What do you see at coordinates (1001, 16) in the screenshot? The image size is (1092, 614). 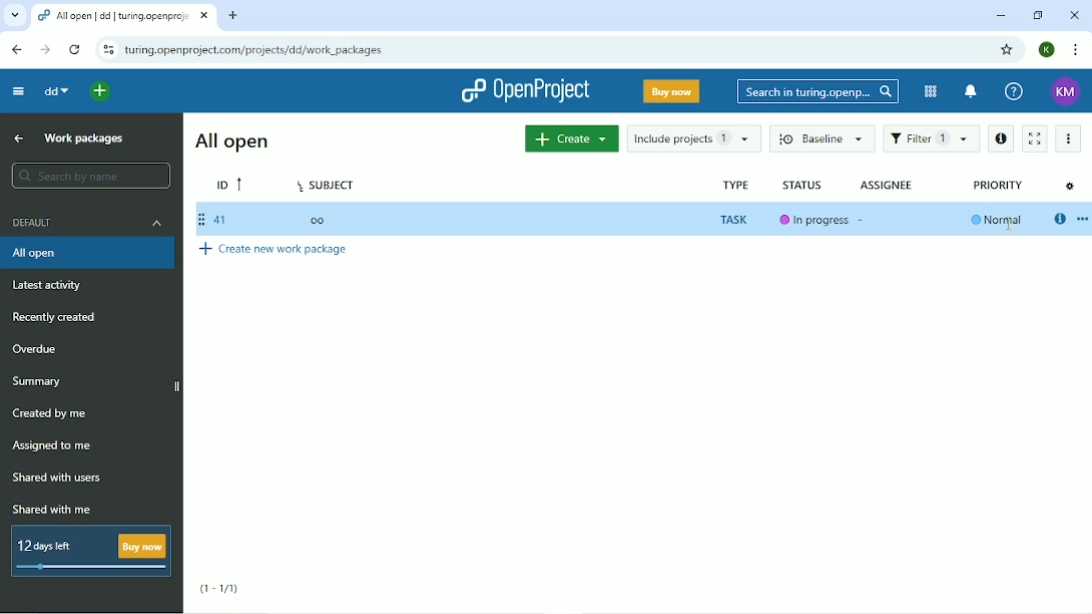 I see `Minimize` at bounding box center [1001, 16].